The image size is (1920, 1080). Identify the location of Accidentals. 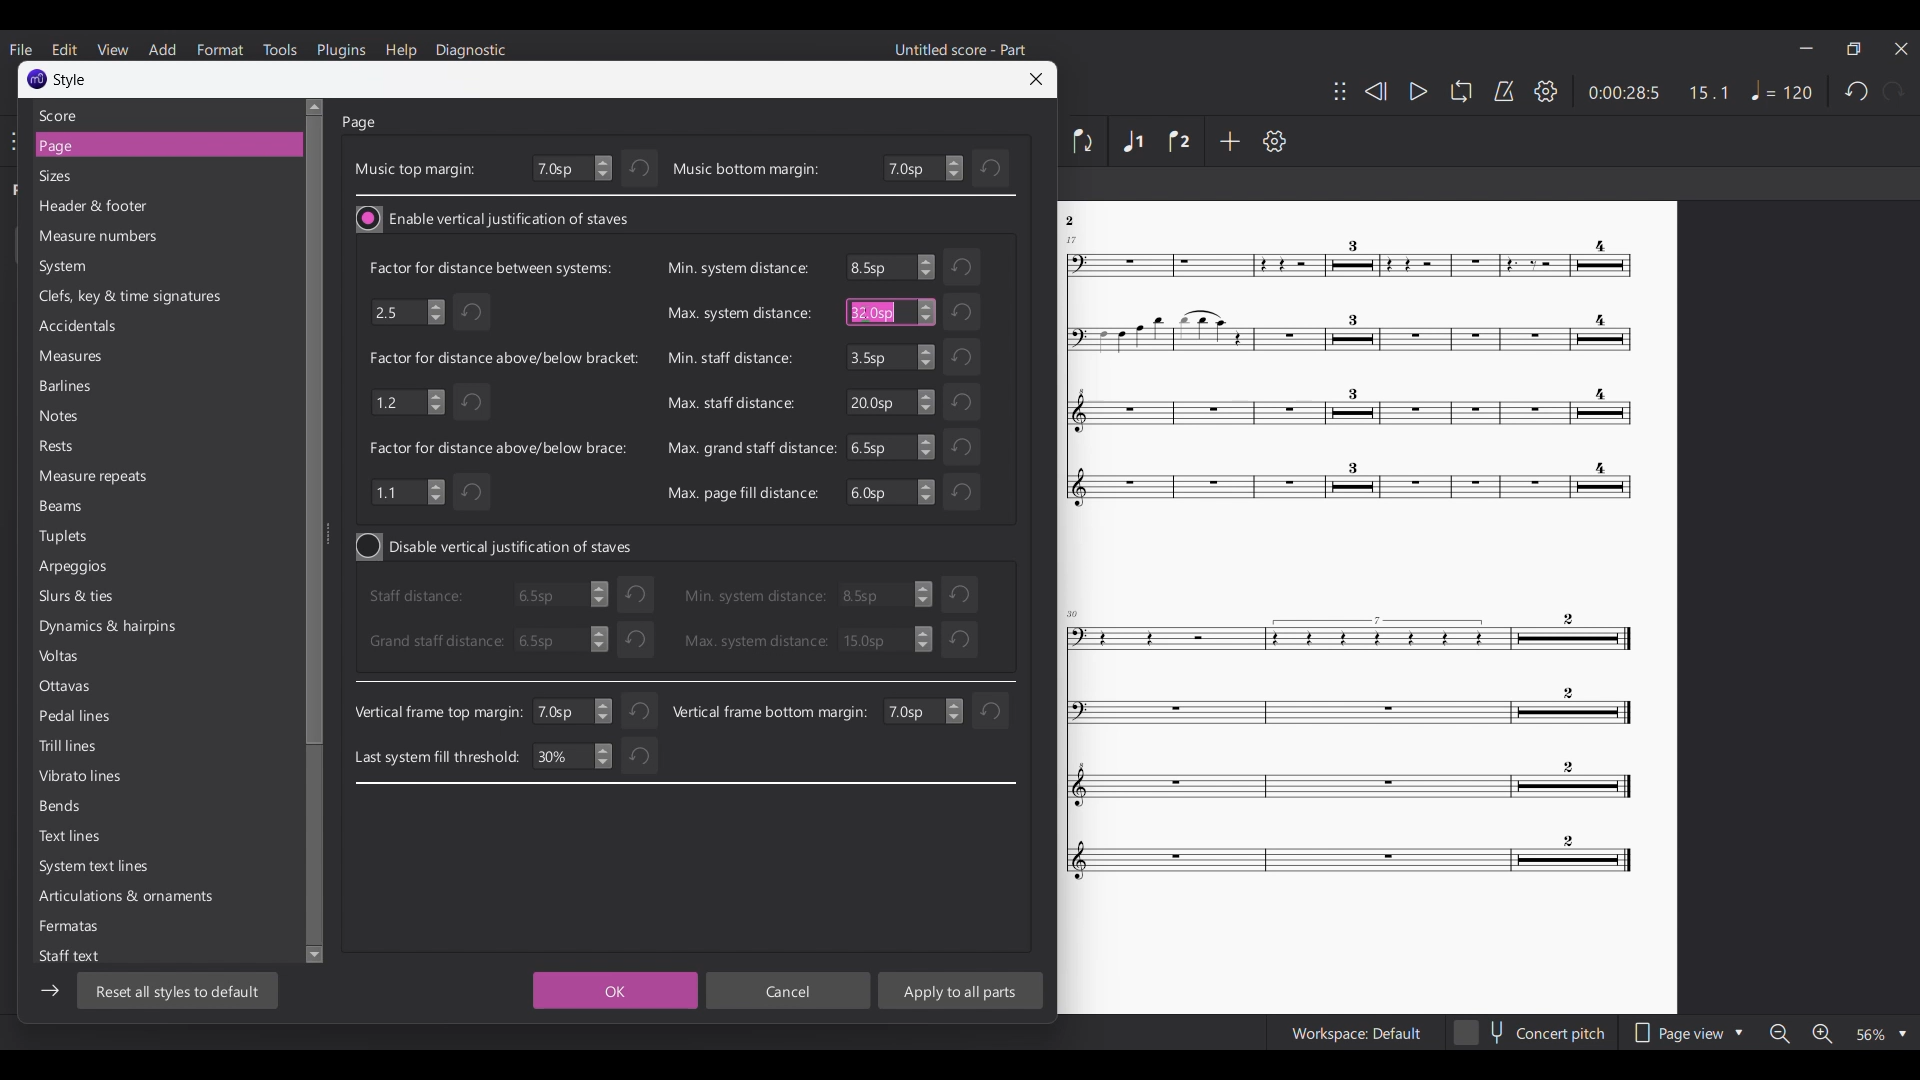
(142, 328).